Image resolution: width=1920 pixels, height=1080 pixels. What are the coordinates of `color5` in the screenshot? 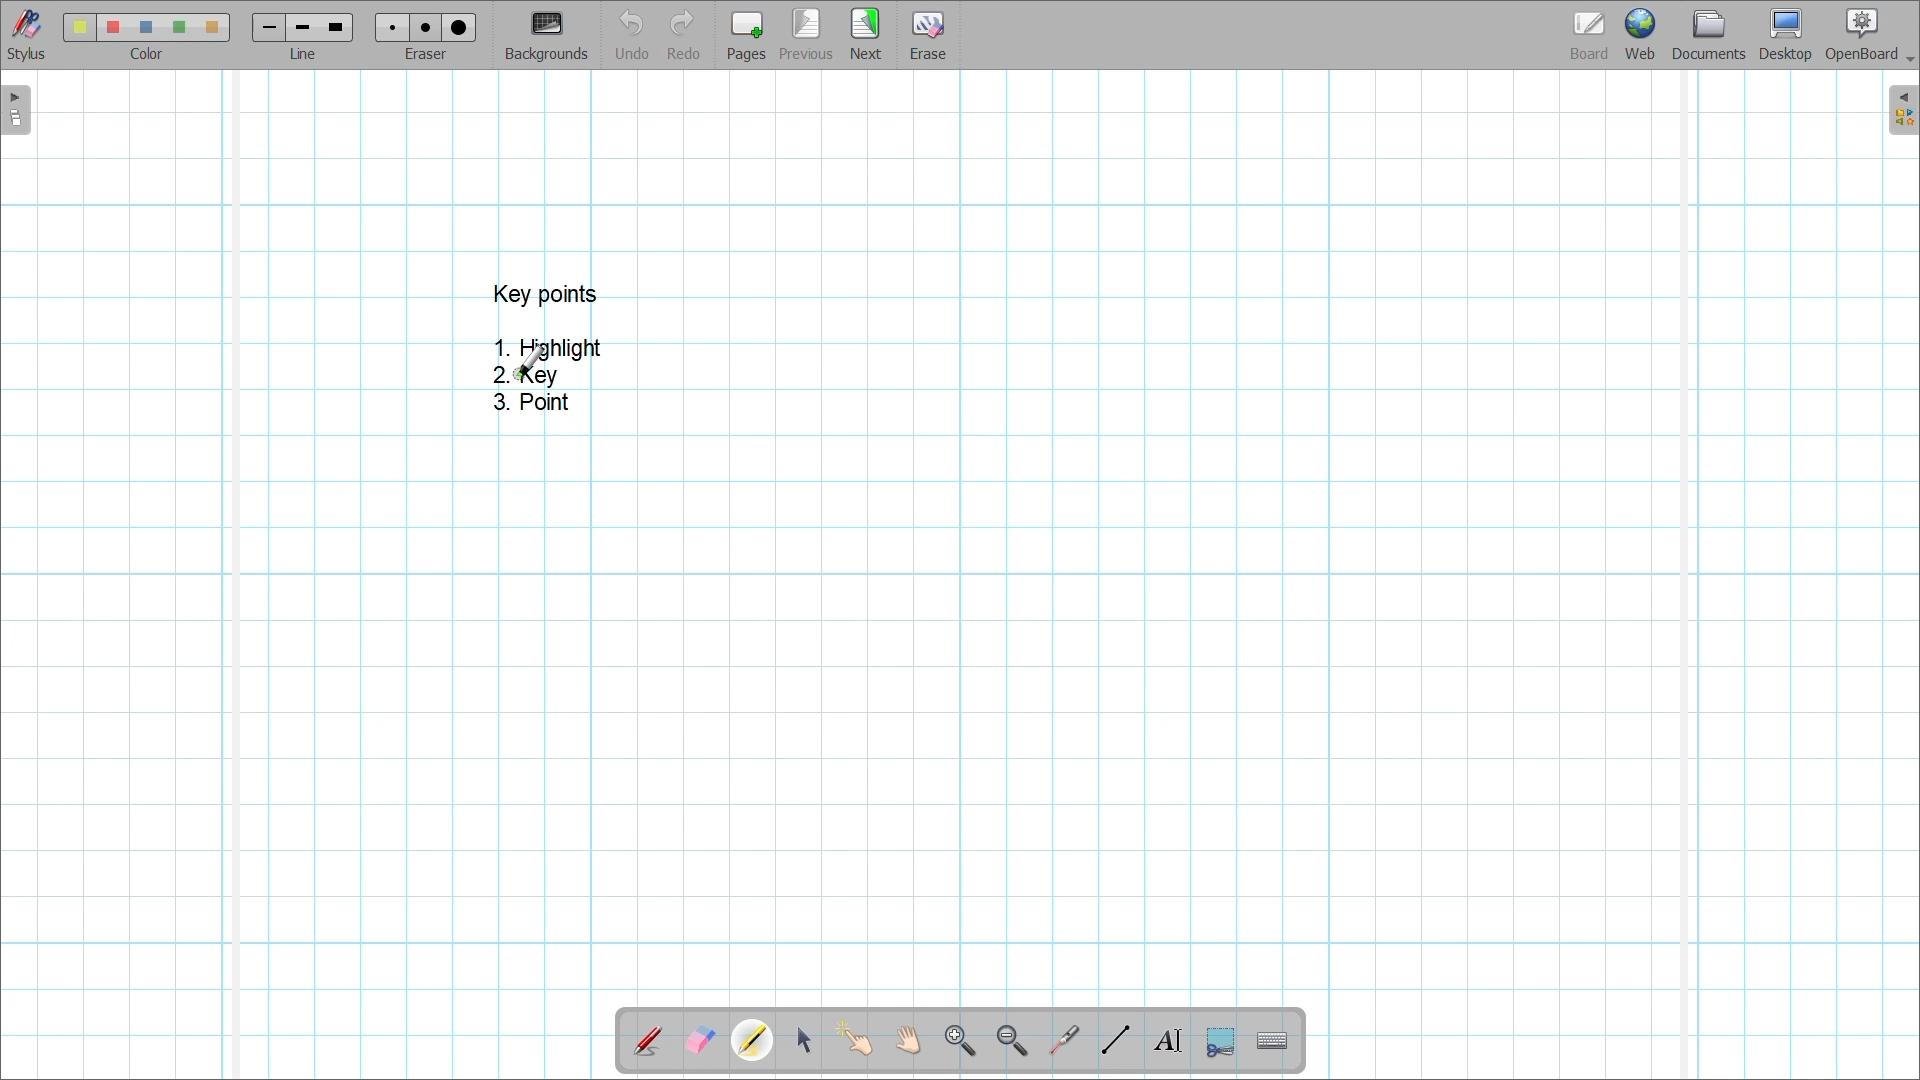 It's located at (210, 28).